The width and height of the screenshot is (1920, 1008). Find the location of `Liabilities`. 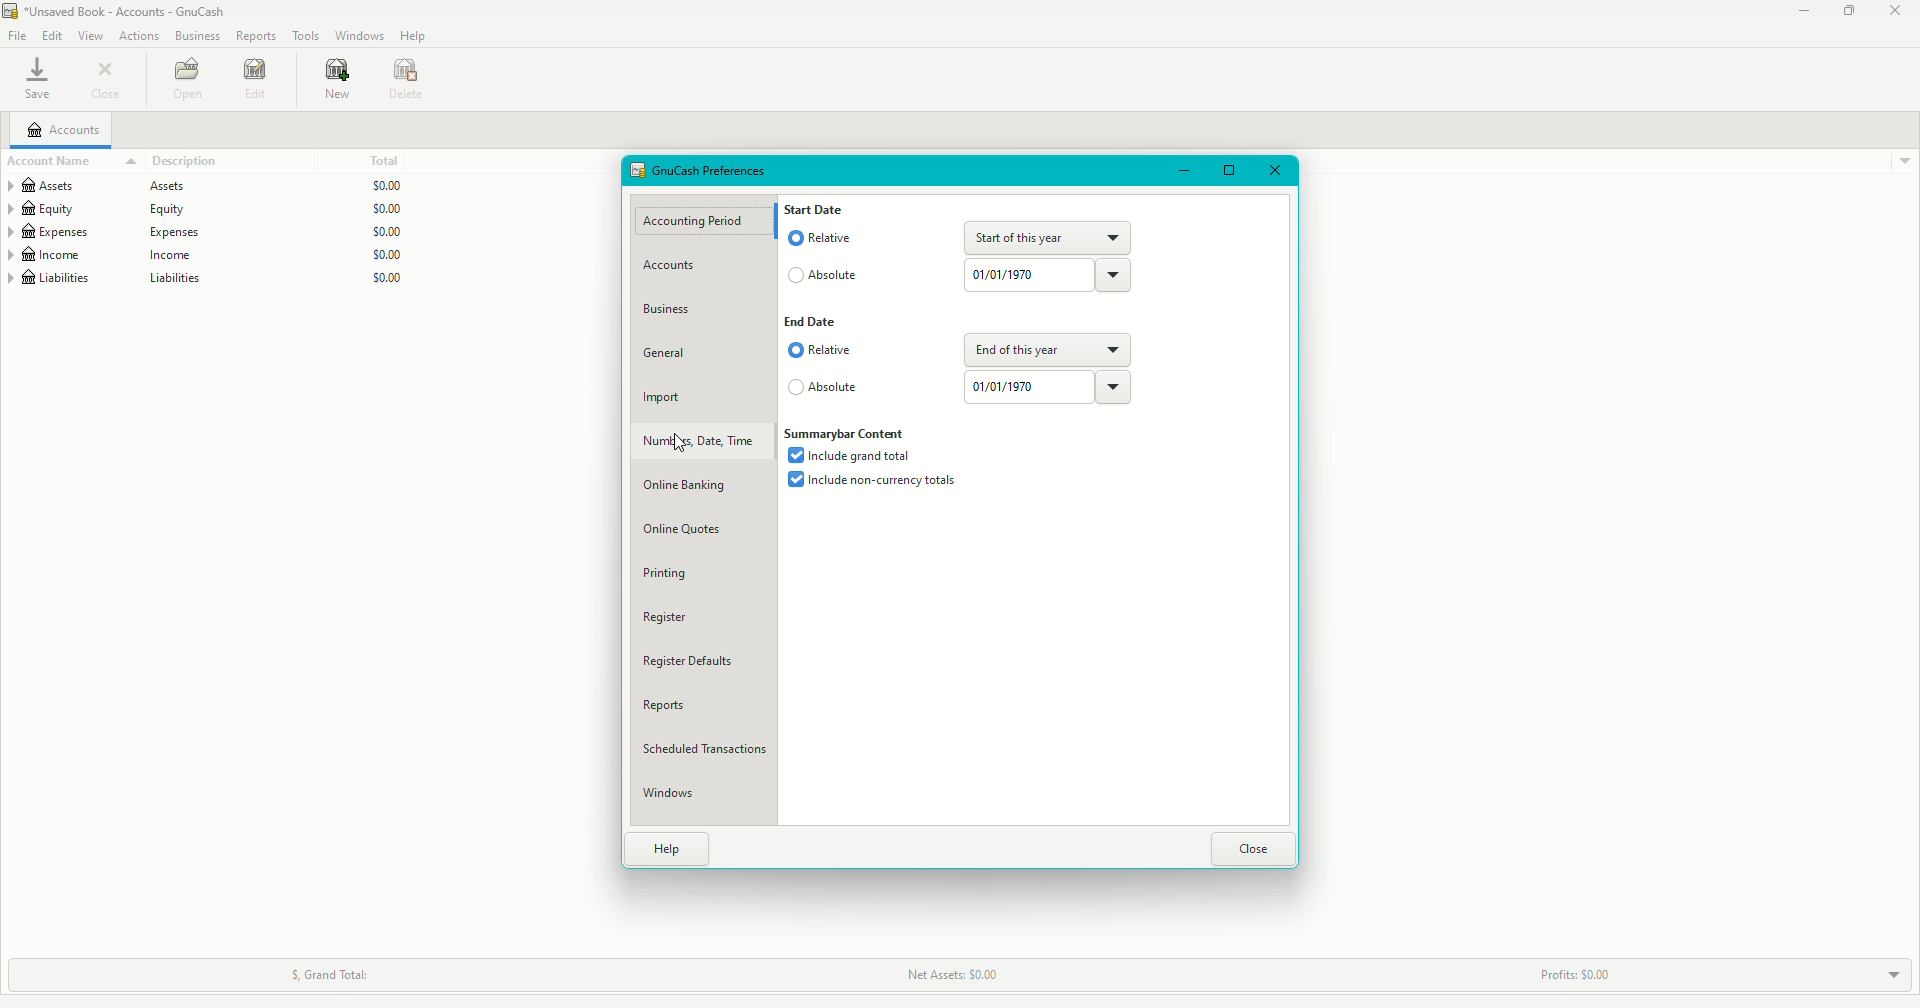

Liabilities is located at coordinates (207, 280).